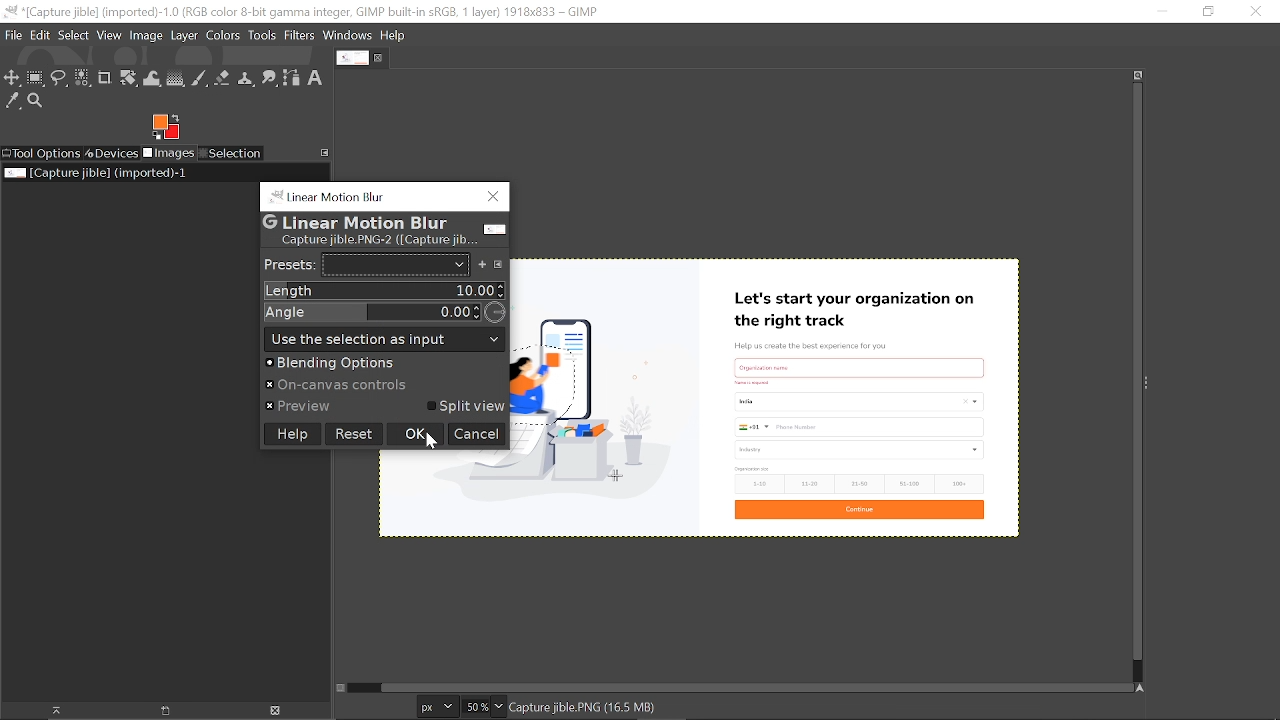  What do you see at coordinates (176, 78) in the screenshot?
I see `Gradient tool` at bounding box center [176, 78].